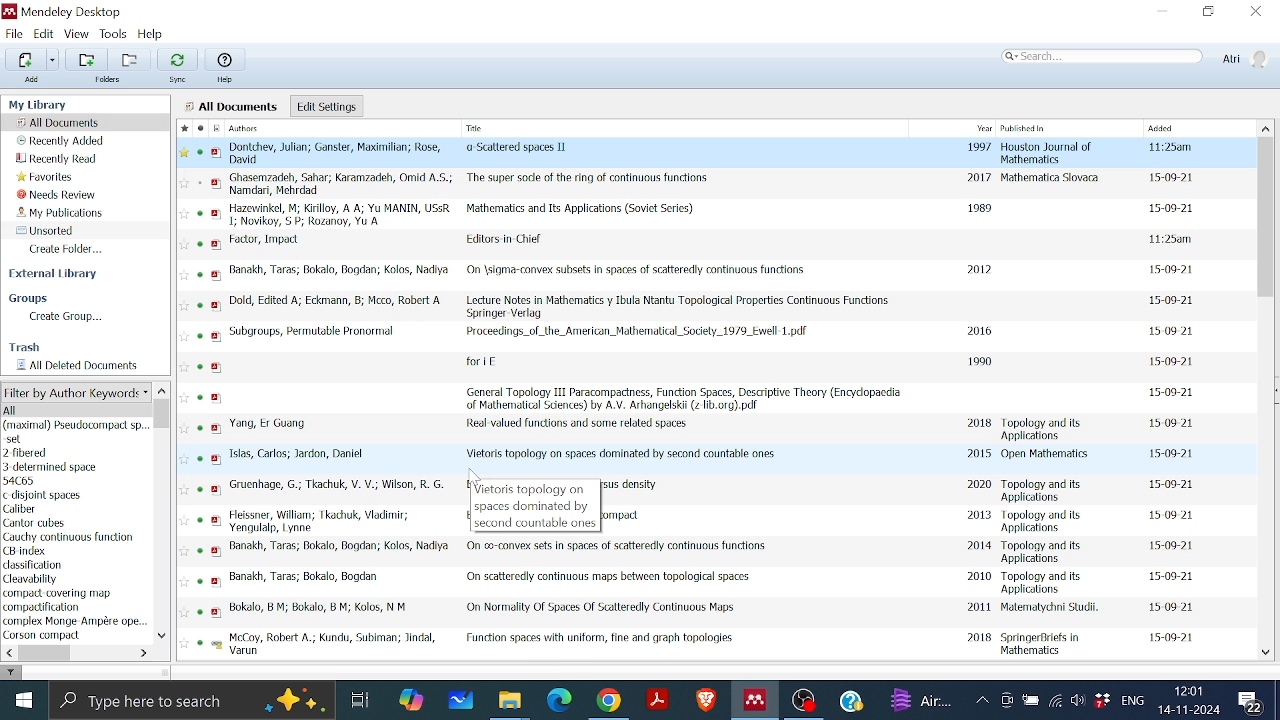  Describe the element at coordinates (44, 33) in the screenshot. I see `Edit` at that location.